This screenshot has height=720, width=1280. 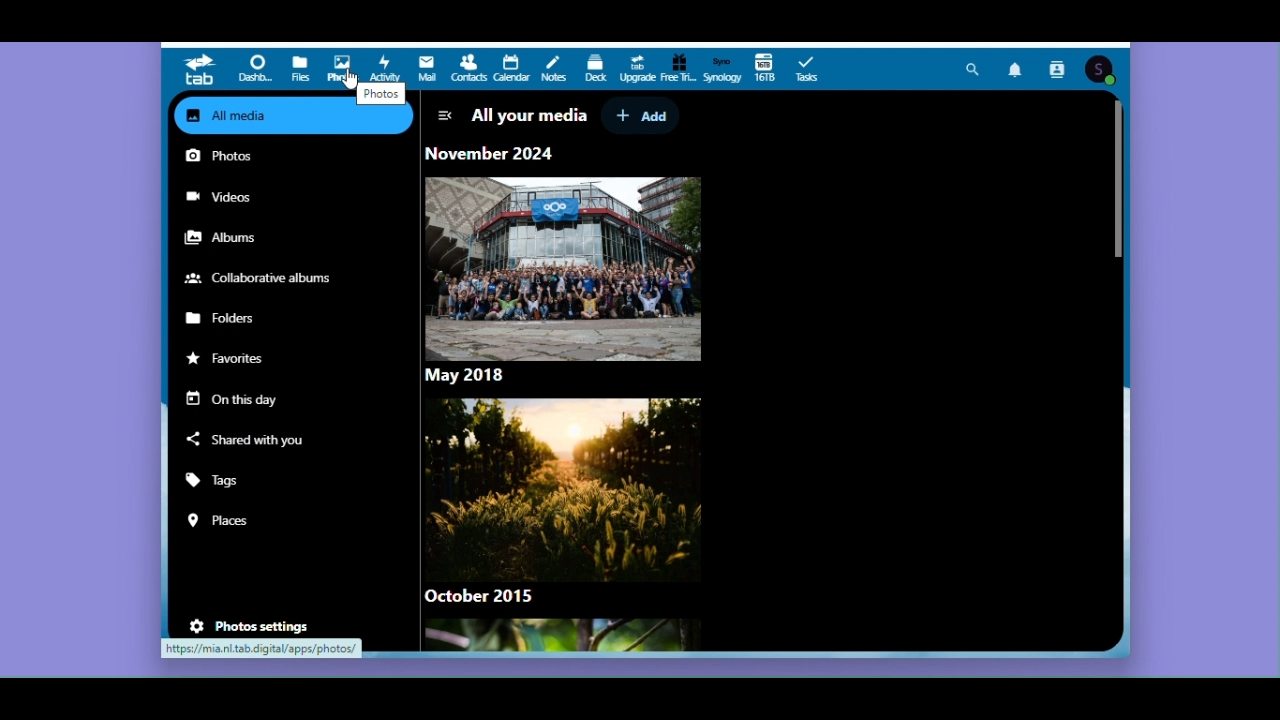 I want to click on Vertical scroll bar, so click(x=1120, y=190).